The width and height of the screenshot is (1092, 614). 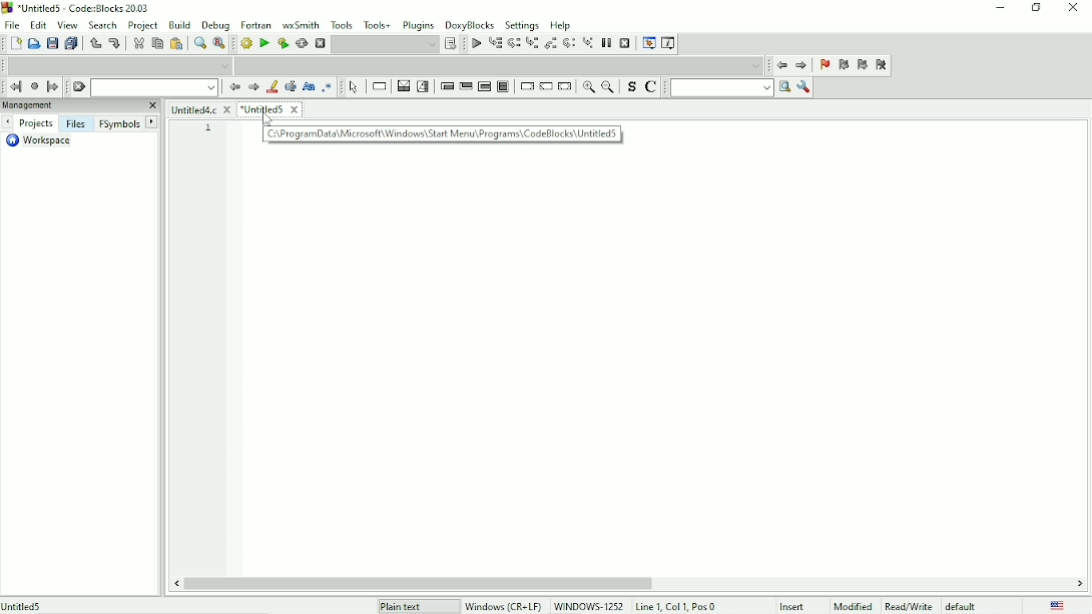 I want to click on Entry condition loop, so click(x=446, y=88).